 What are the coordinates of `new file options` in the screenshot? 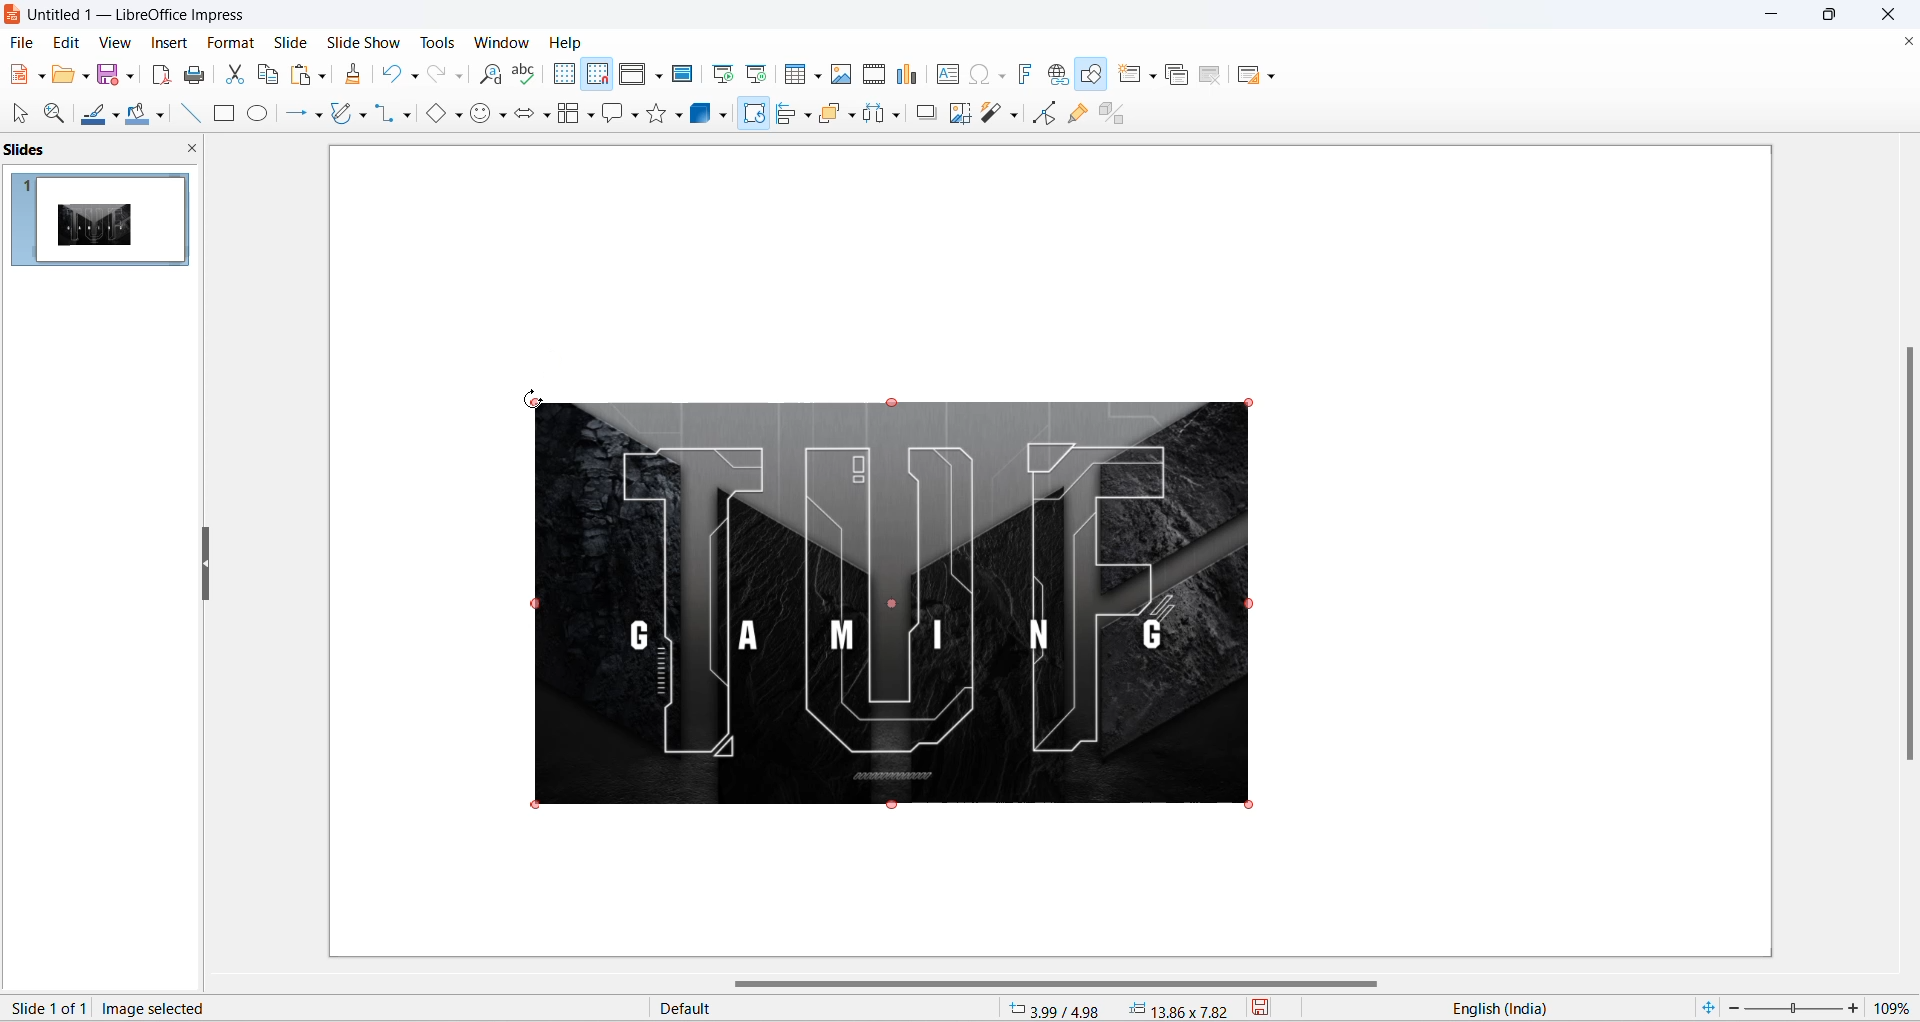 It's located at (43, 77).